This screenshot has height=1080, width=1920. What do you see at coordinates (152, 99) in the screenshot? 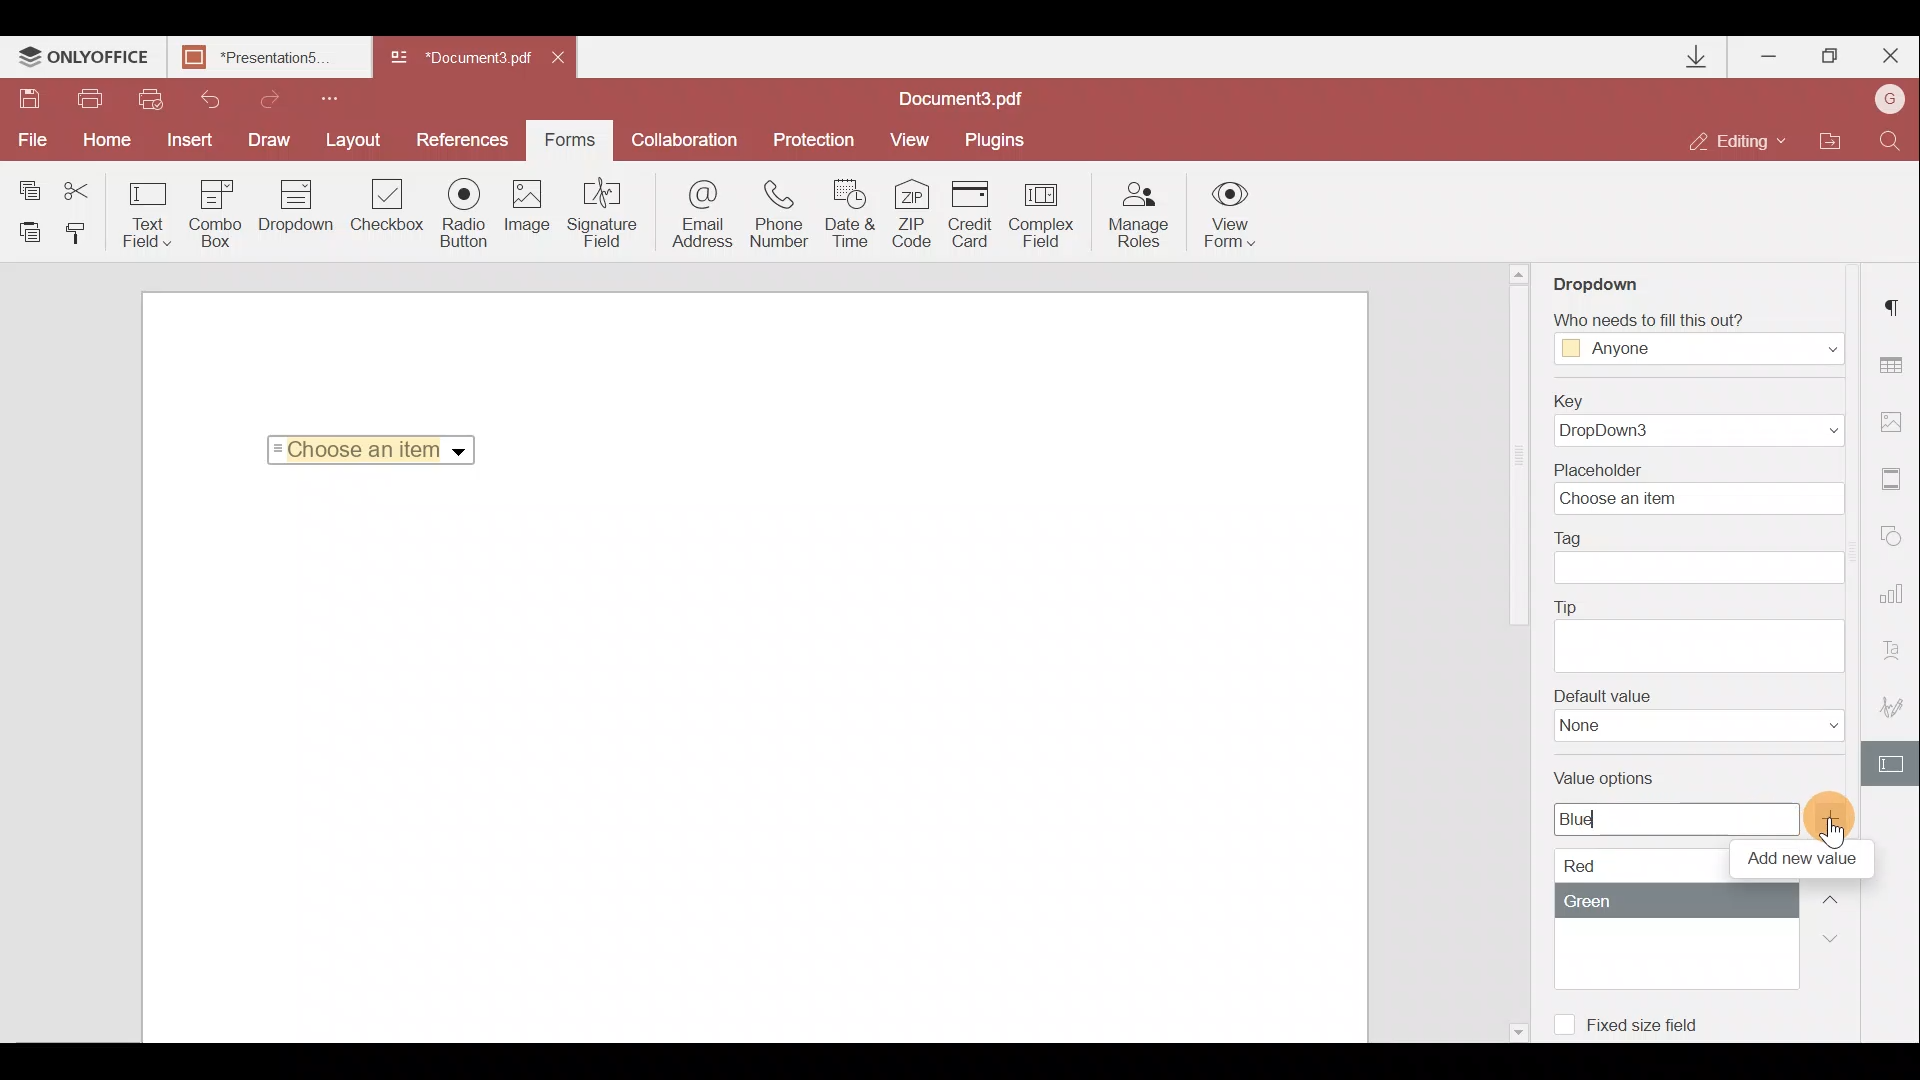
I see `Quick print` at bounding box center [152, 99].